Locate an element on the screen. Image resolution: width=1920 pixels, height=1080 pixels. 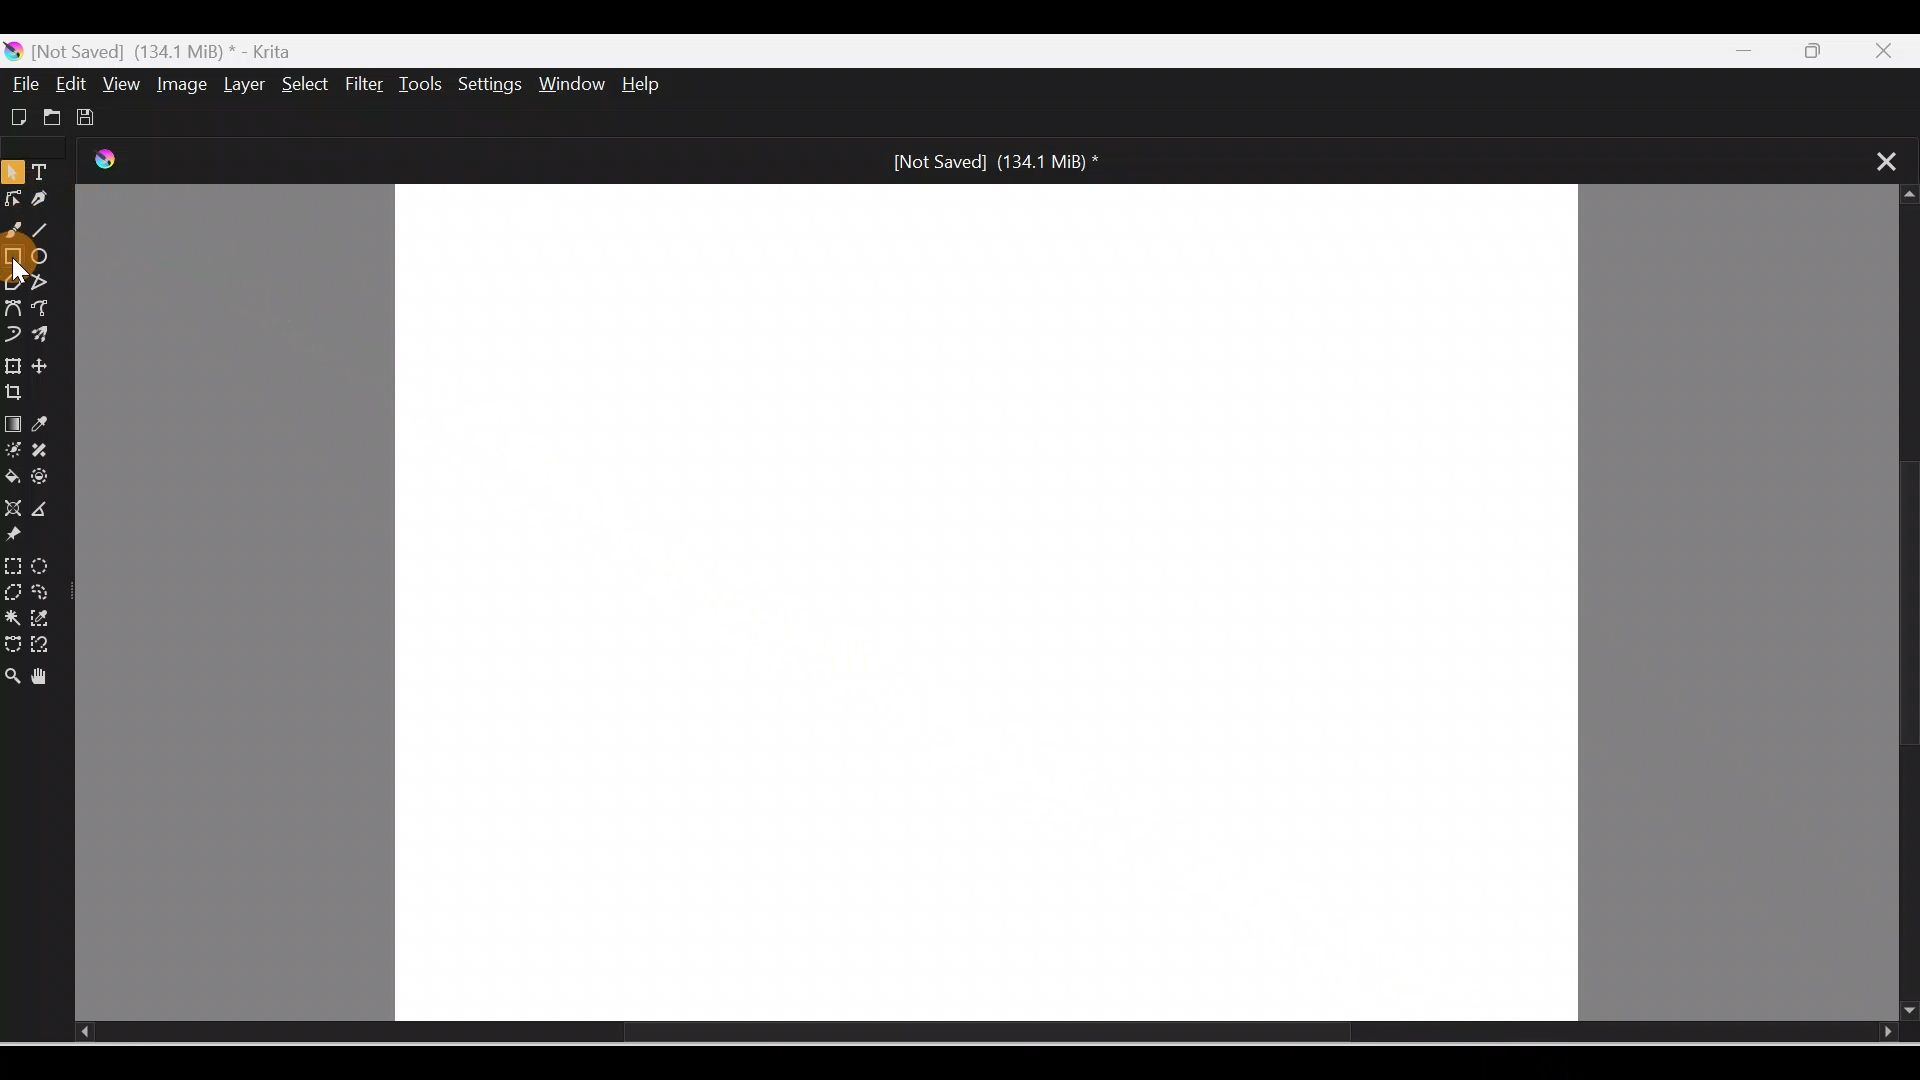
Window is located at coordinates (575, 86).